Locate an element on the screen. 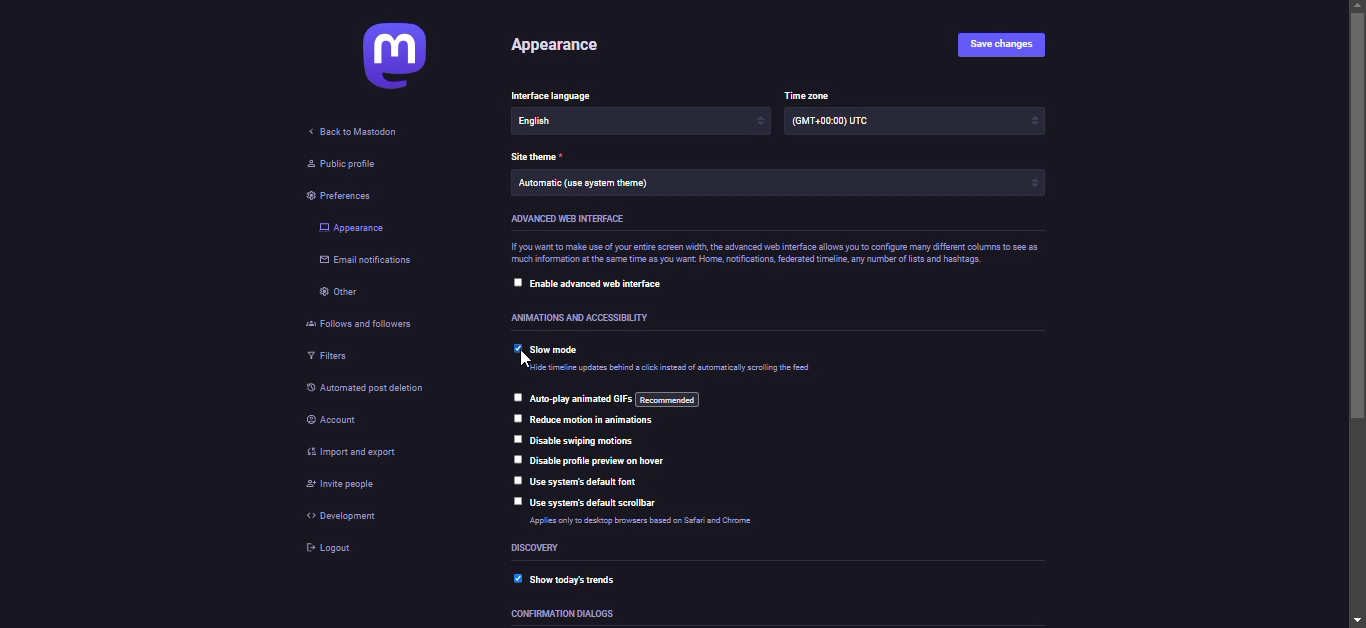  increase/decrease arrows is located at coordinates (760, 121).